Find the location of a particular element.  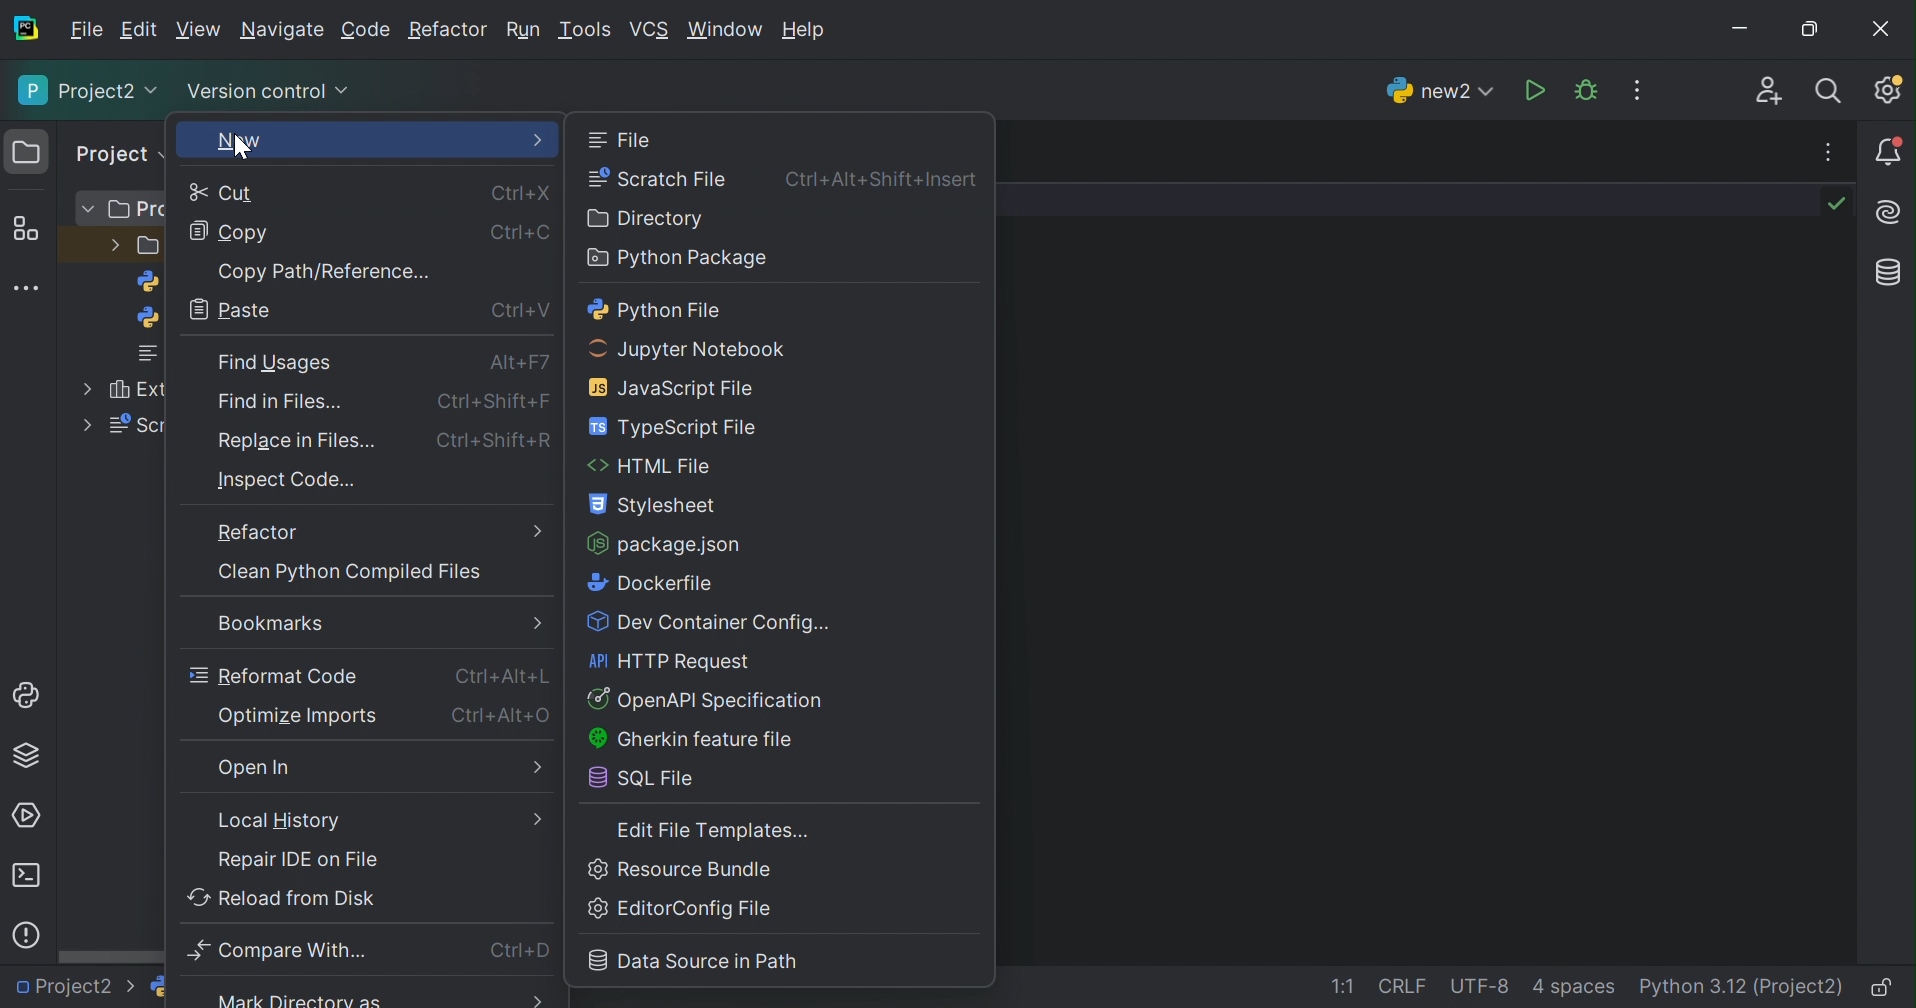

PyCharm icon is located at coordinates (25, 28).